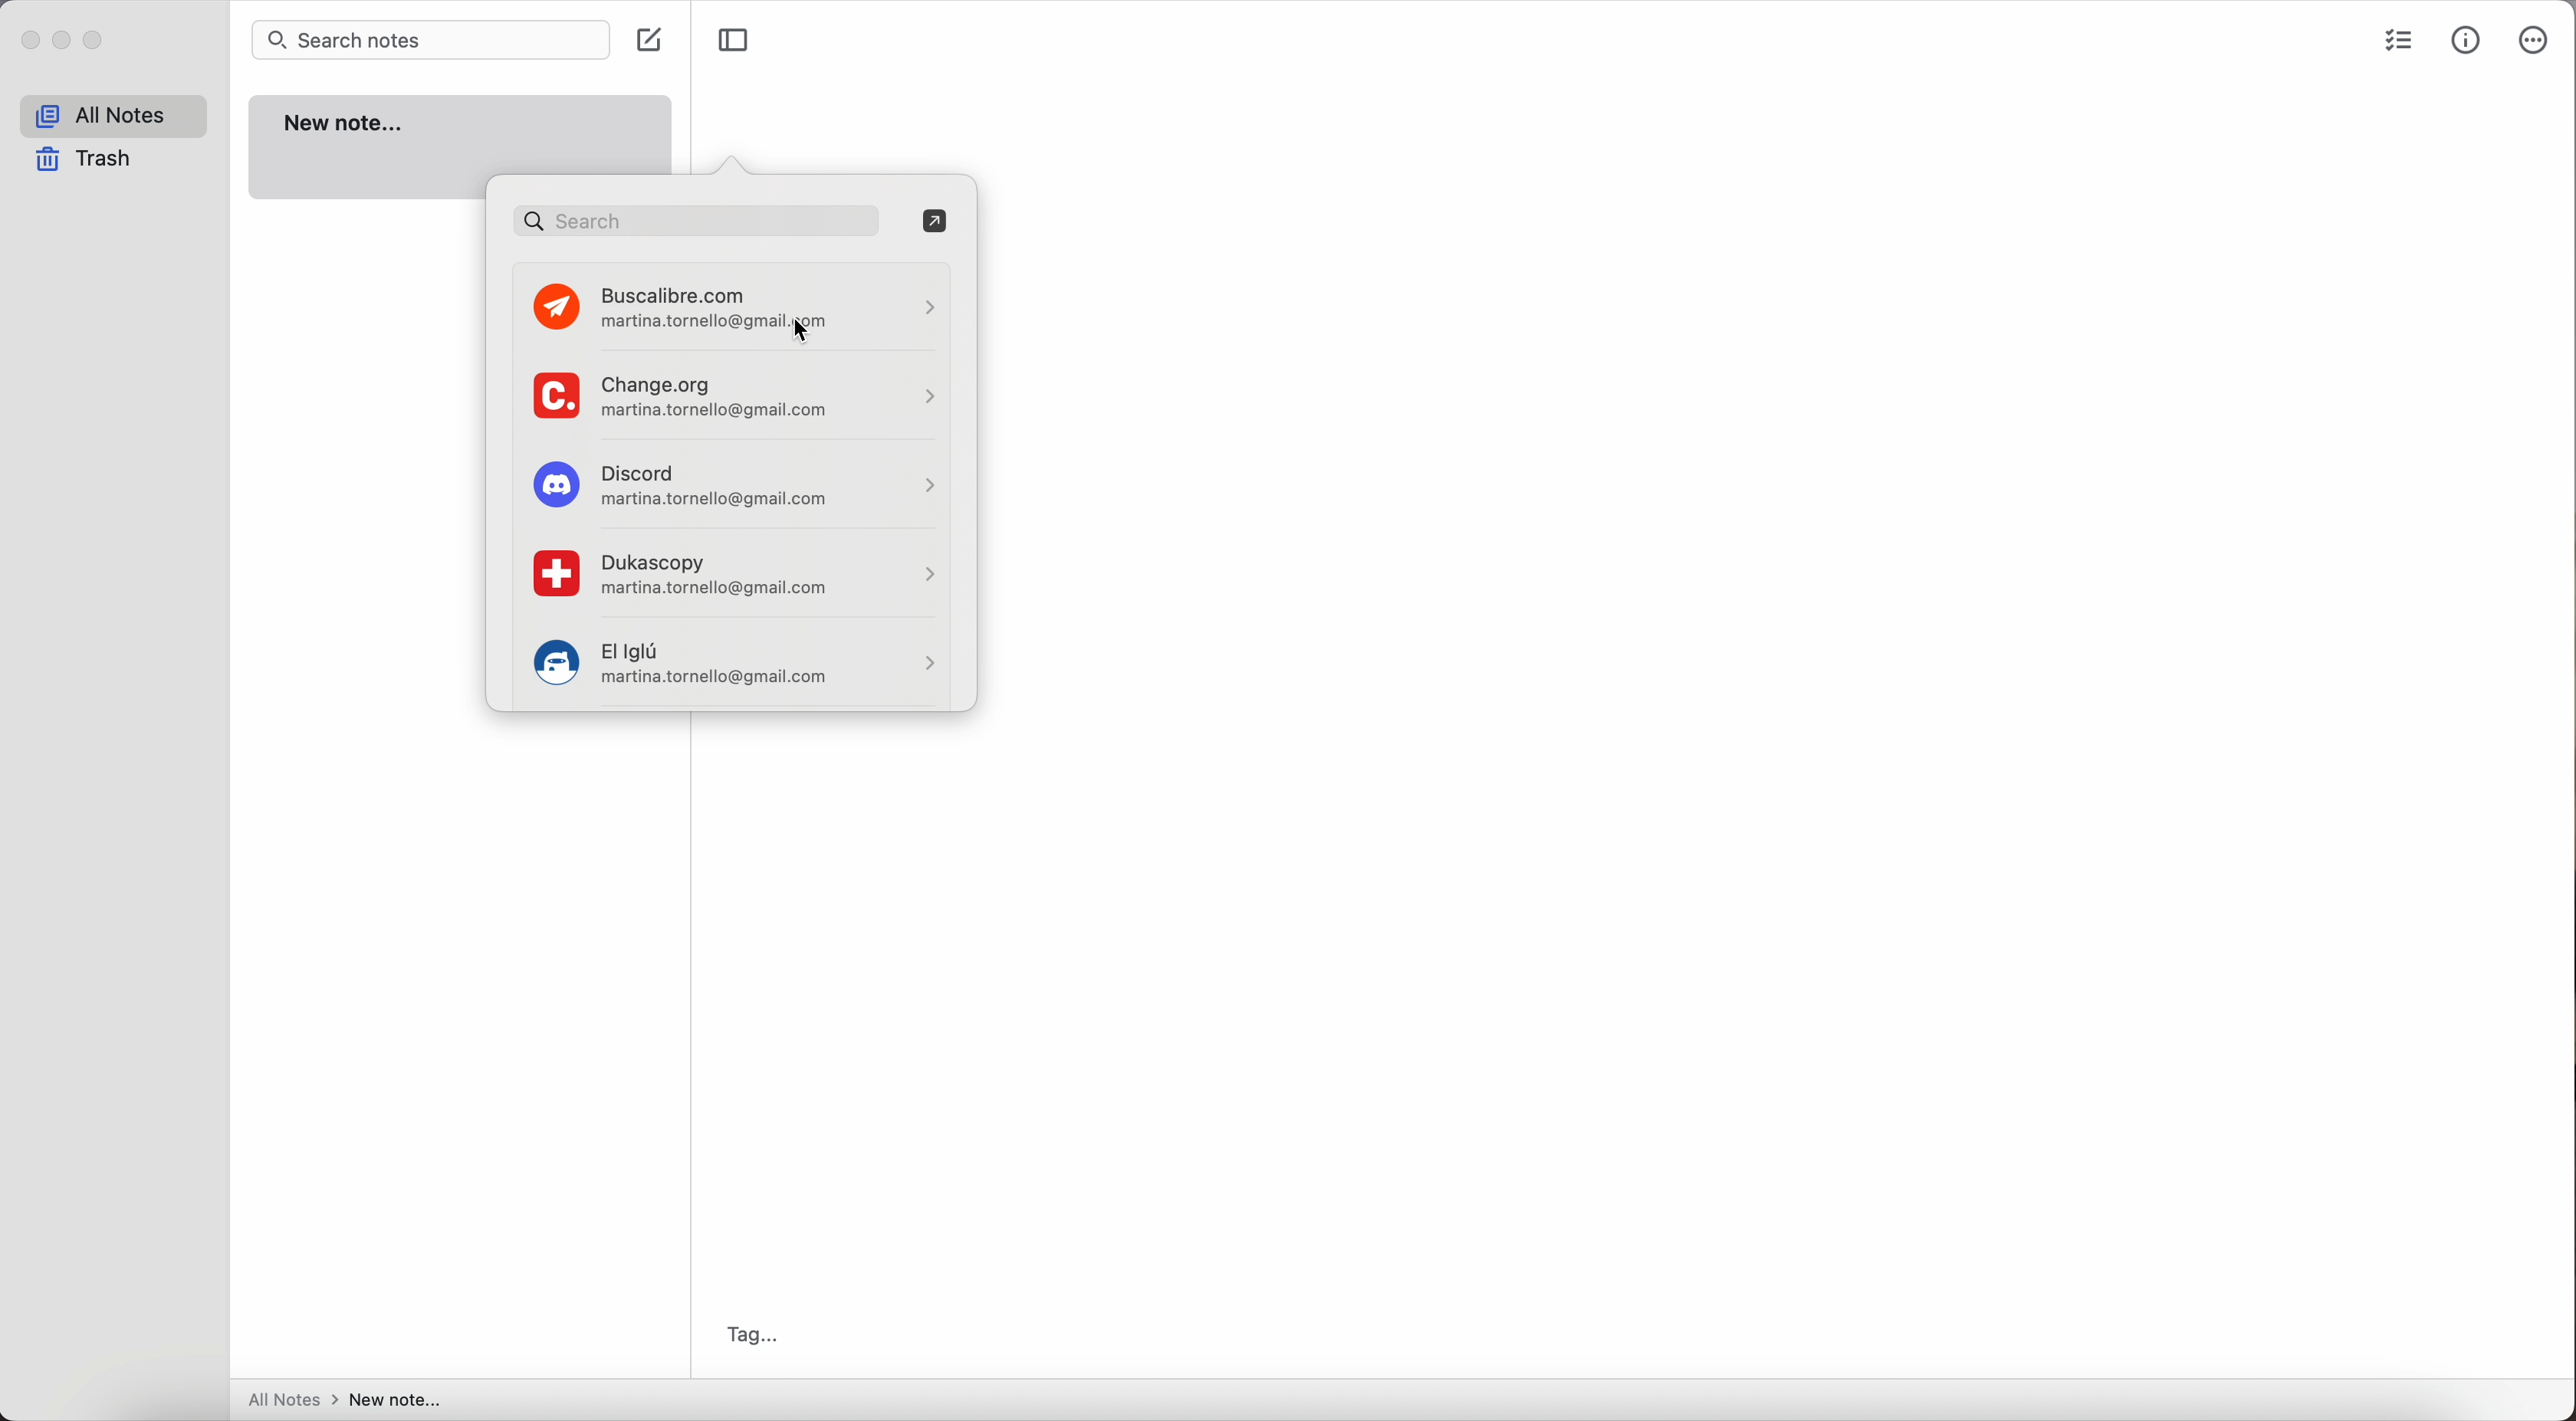  Describe the element at coordinates (66, 41) in the screenshot. I see `minimize Simplenote` at that location.